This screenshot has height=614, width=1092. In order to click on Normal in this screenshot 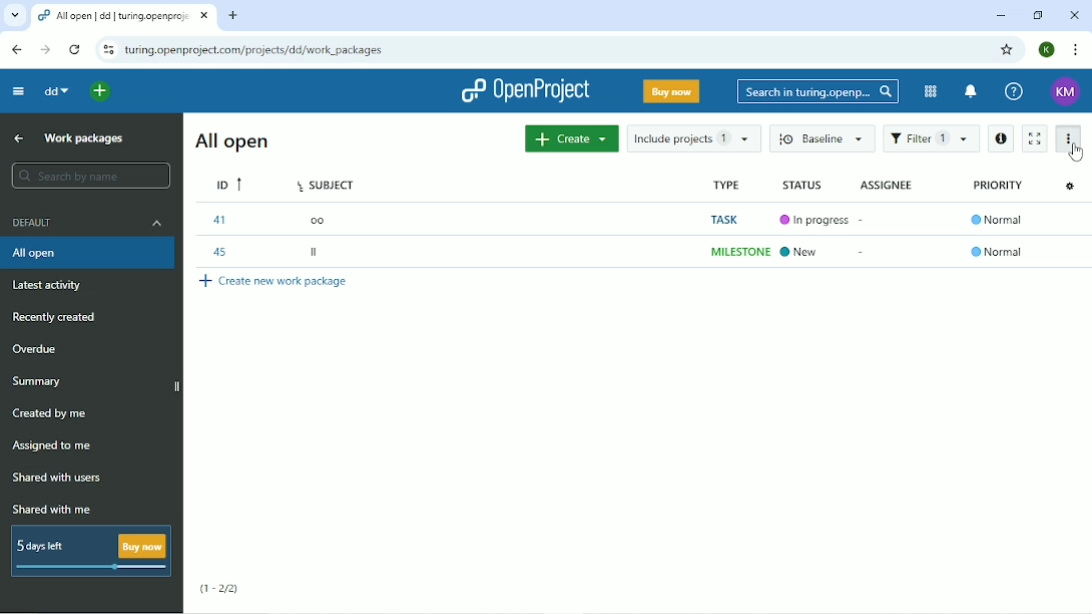, I will do `click(998, 220)`.